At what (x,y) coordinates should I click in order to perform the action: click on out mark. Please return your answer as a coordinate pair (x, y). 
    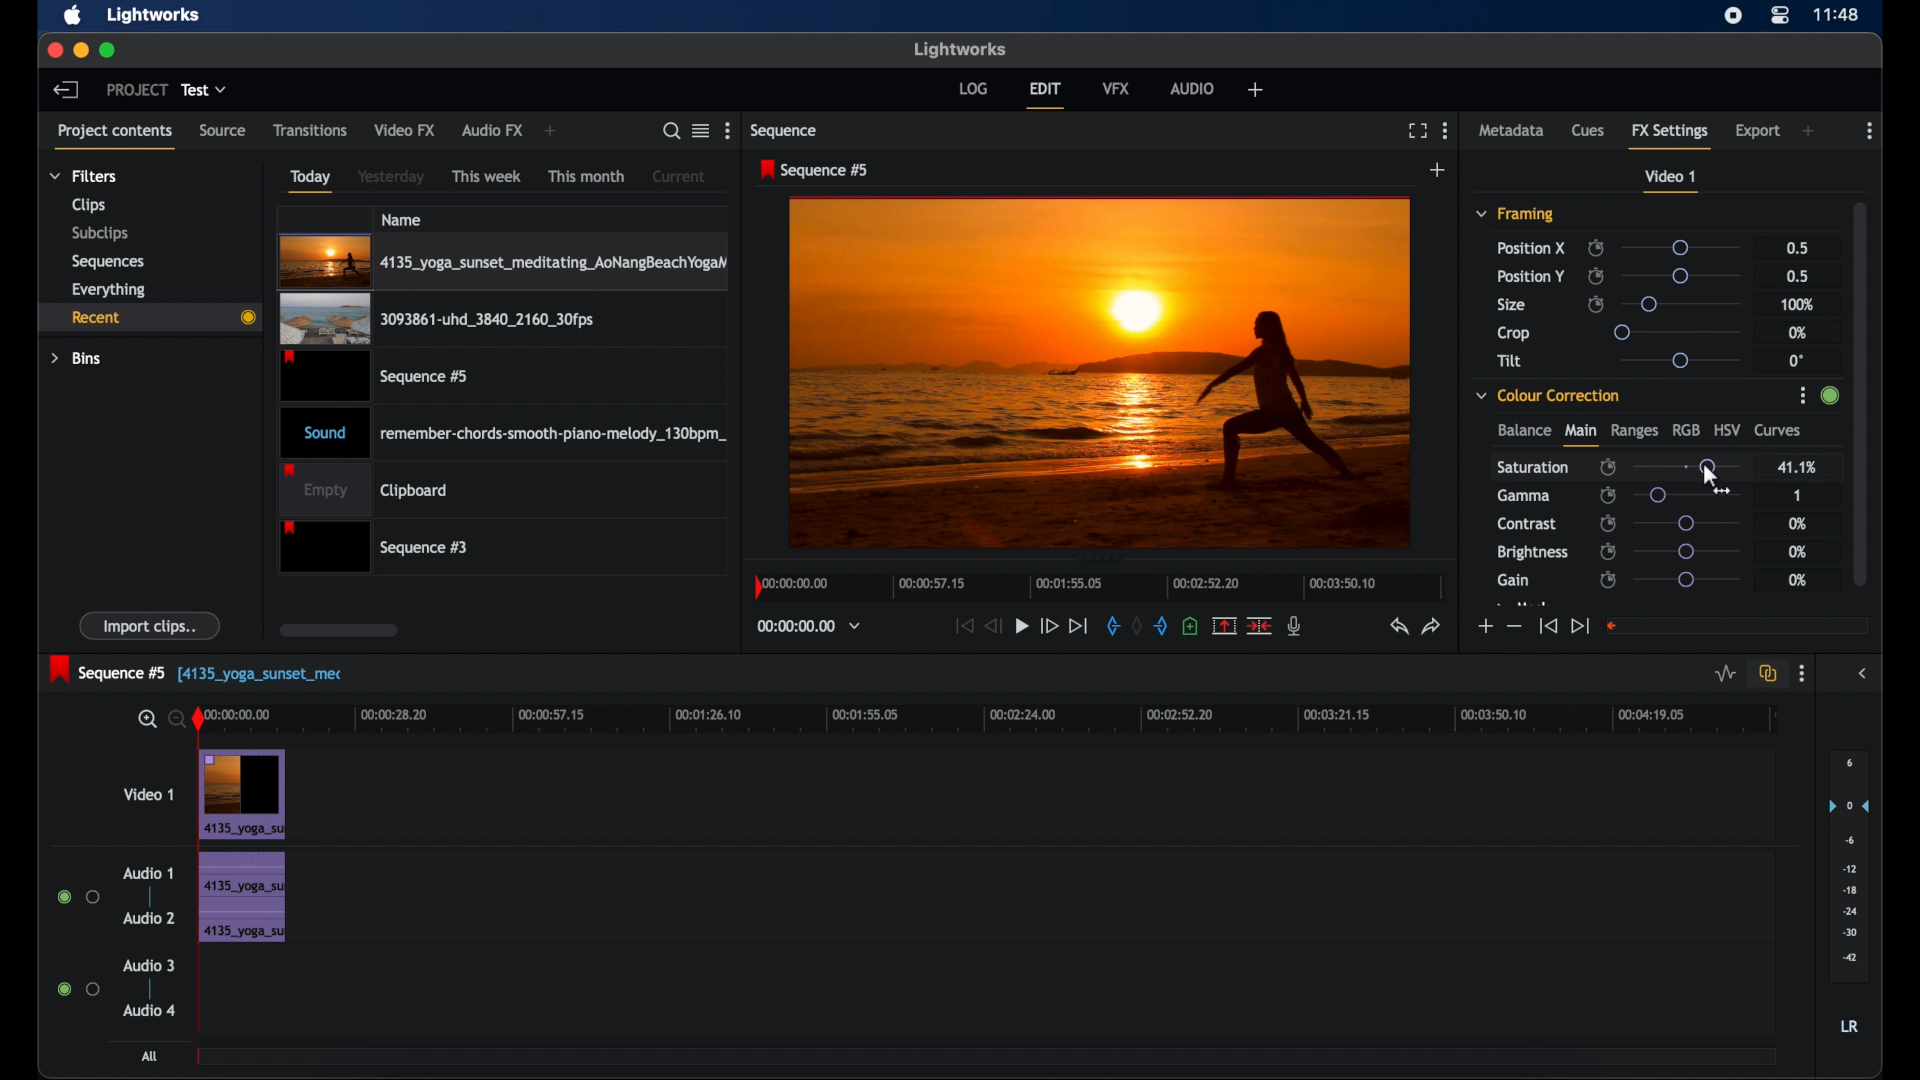
    Looking at the image, I should click on (1162, 625).